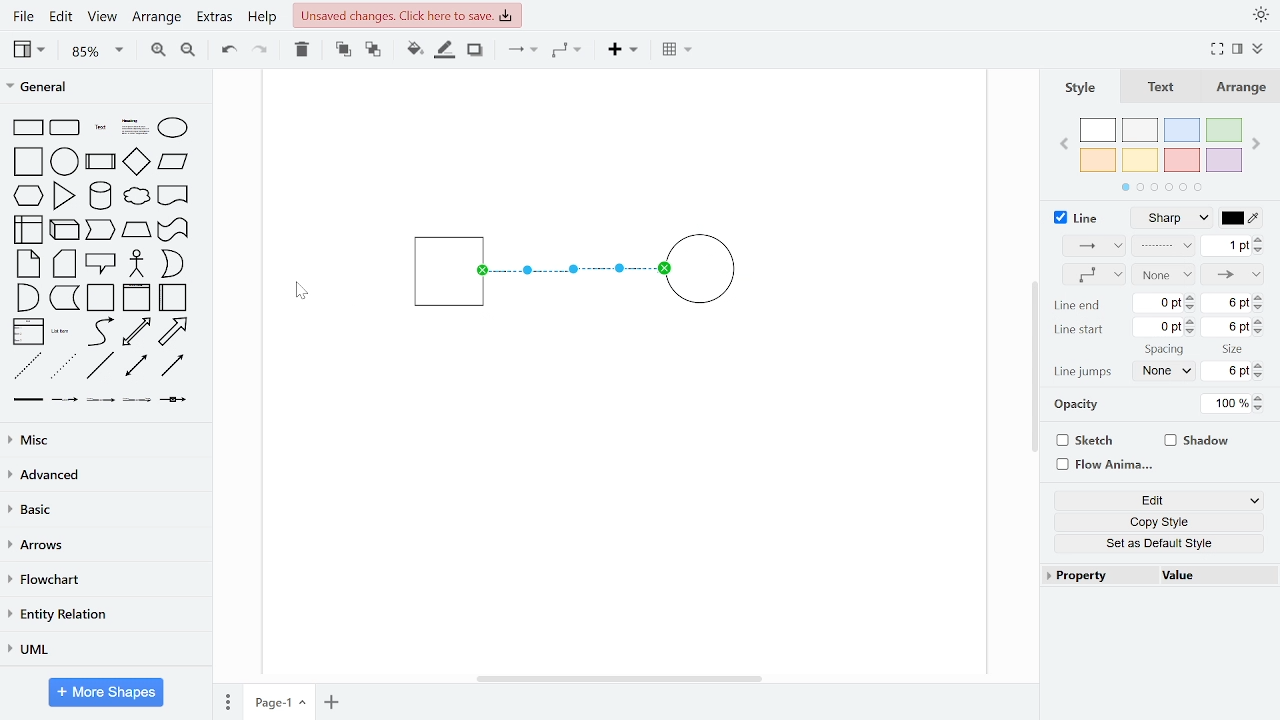  What do you see at coordinates (224, 48) in the screenshot?
I see `undo` at bounding box center [224, 48].